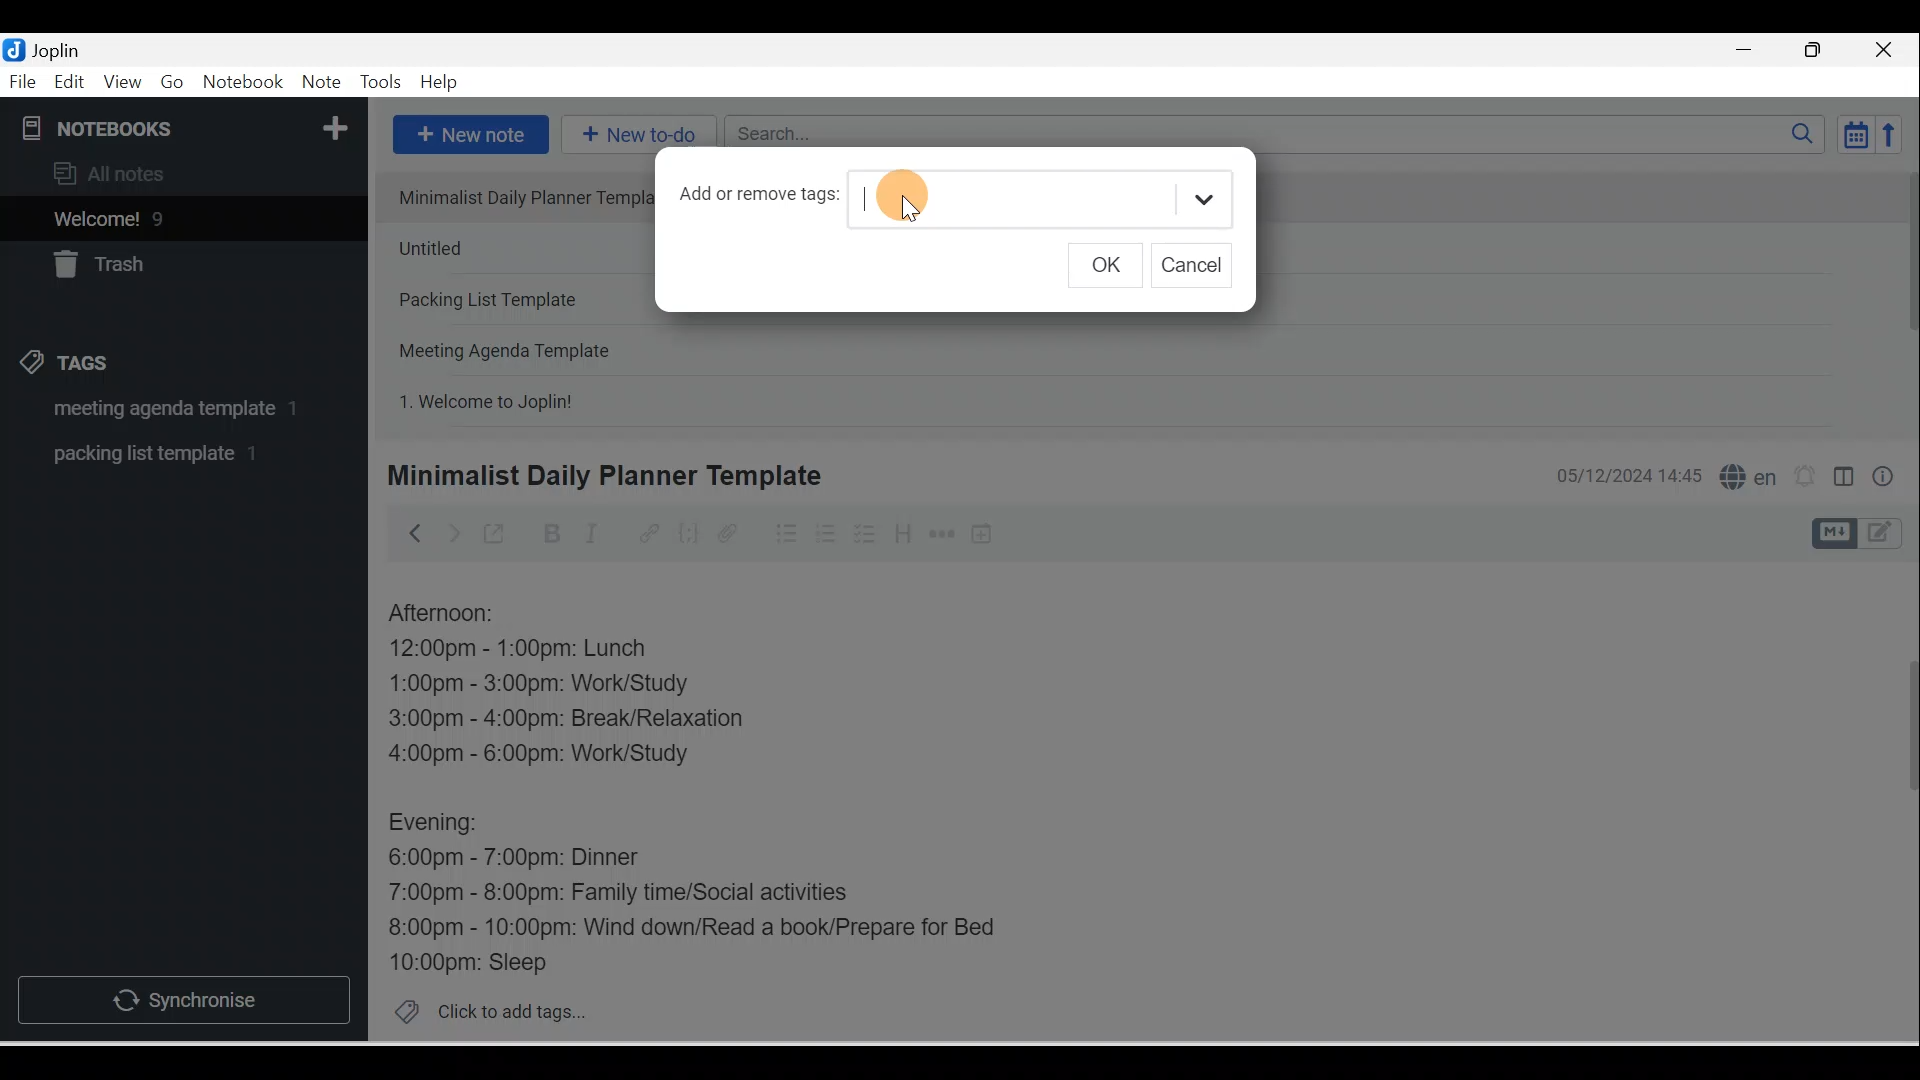 The width and height of the screenshot is (1920, 1080). I want to click on 8:00pm - 10:00pm: Wind down/Read a book/Prepare for Bed, so click(693, 929).